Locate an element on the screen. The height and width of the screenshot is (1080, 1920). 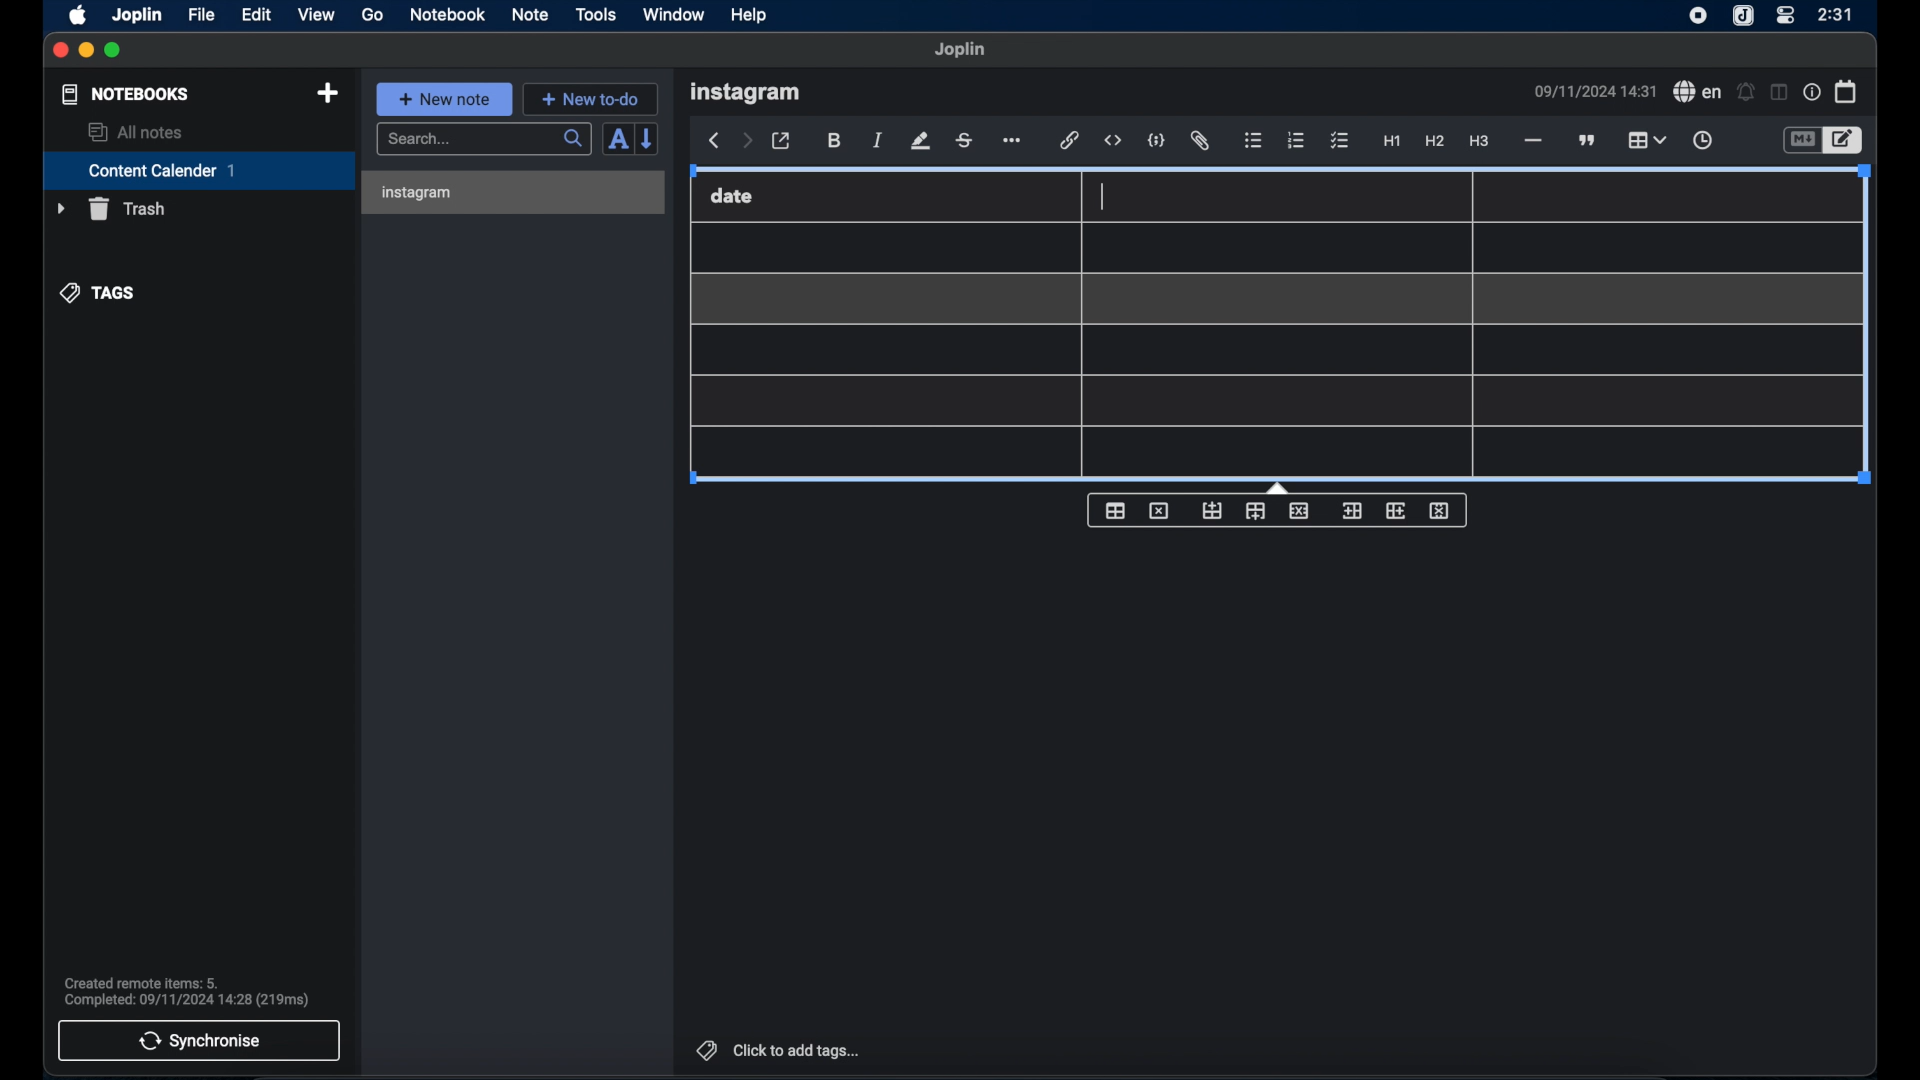
delete column is located at coordinates (1440, 511).